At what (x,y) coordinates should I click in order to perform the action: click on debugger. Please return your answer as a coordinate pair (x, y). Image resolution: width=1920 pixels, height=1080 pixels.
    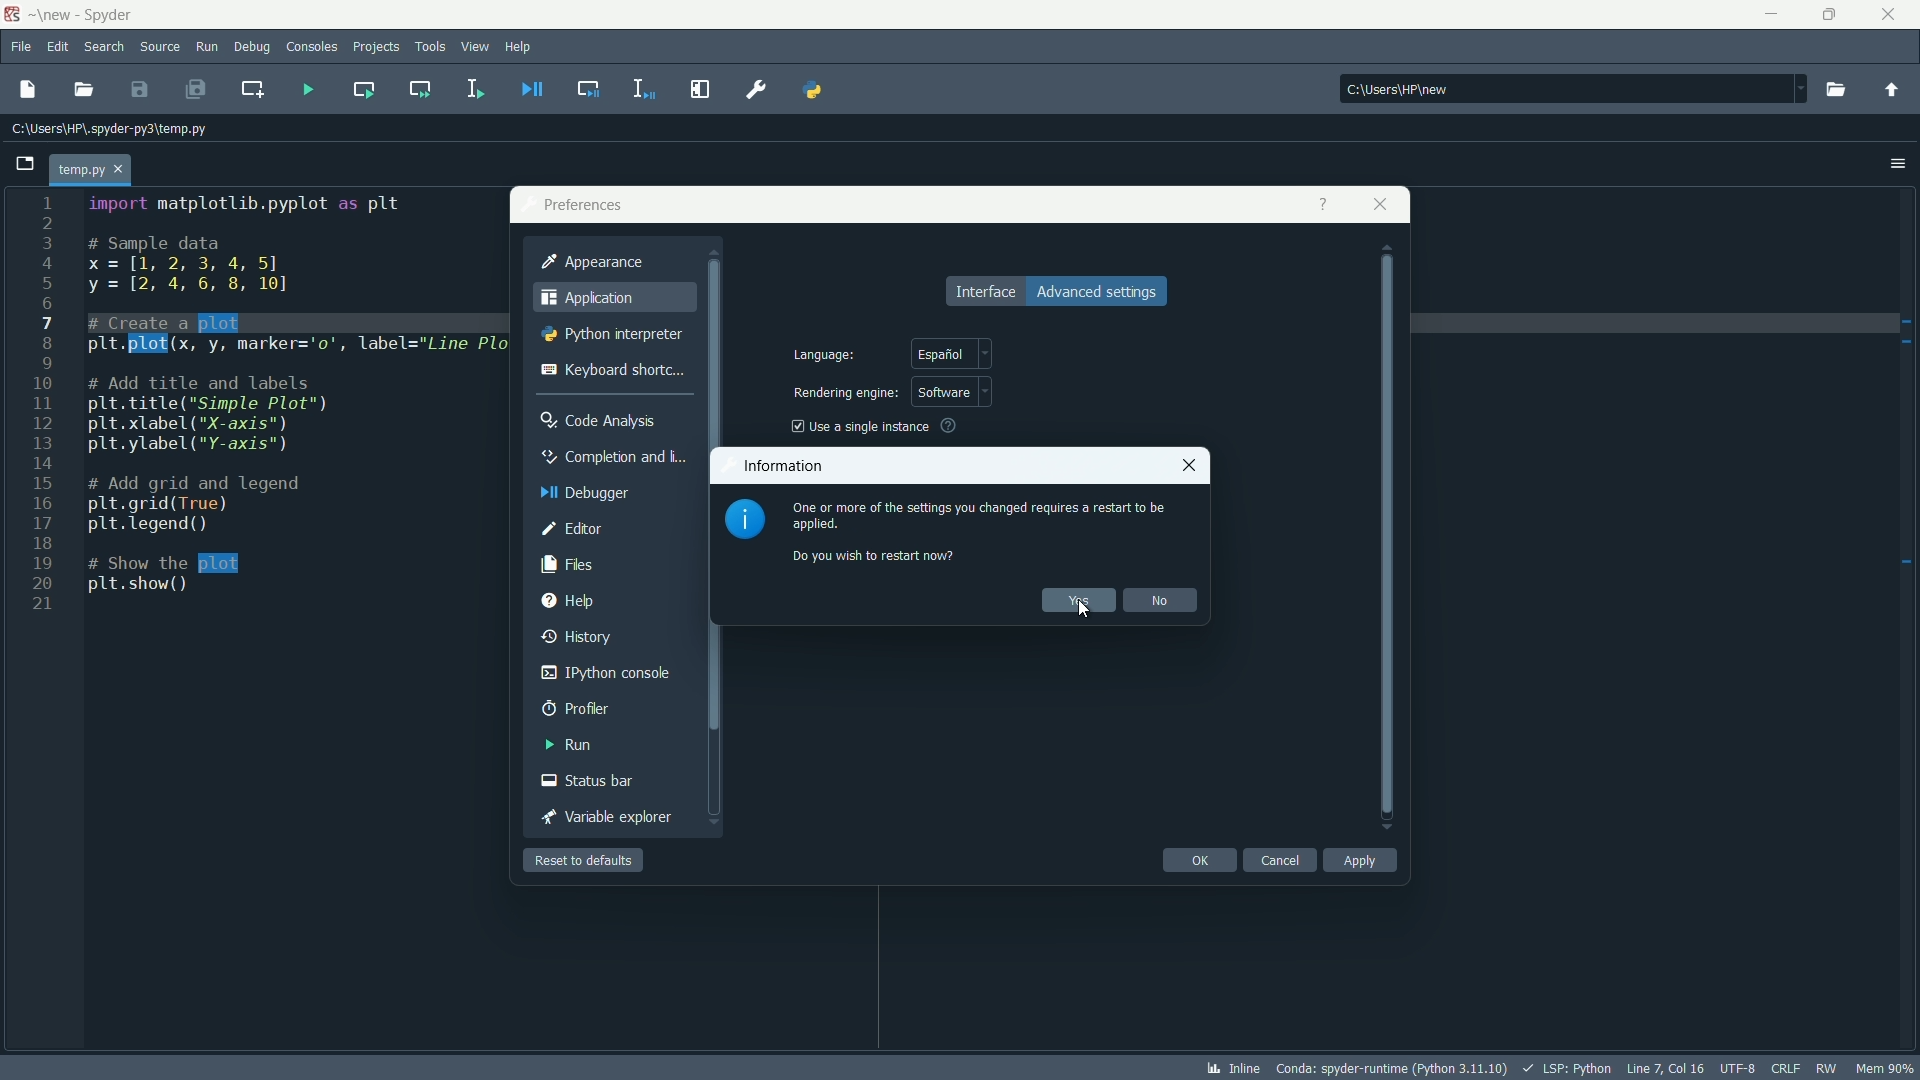
    Looking at the image, I should click on (584, 493).